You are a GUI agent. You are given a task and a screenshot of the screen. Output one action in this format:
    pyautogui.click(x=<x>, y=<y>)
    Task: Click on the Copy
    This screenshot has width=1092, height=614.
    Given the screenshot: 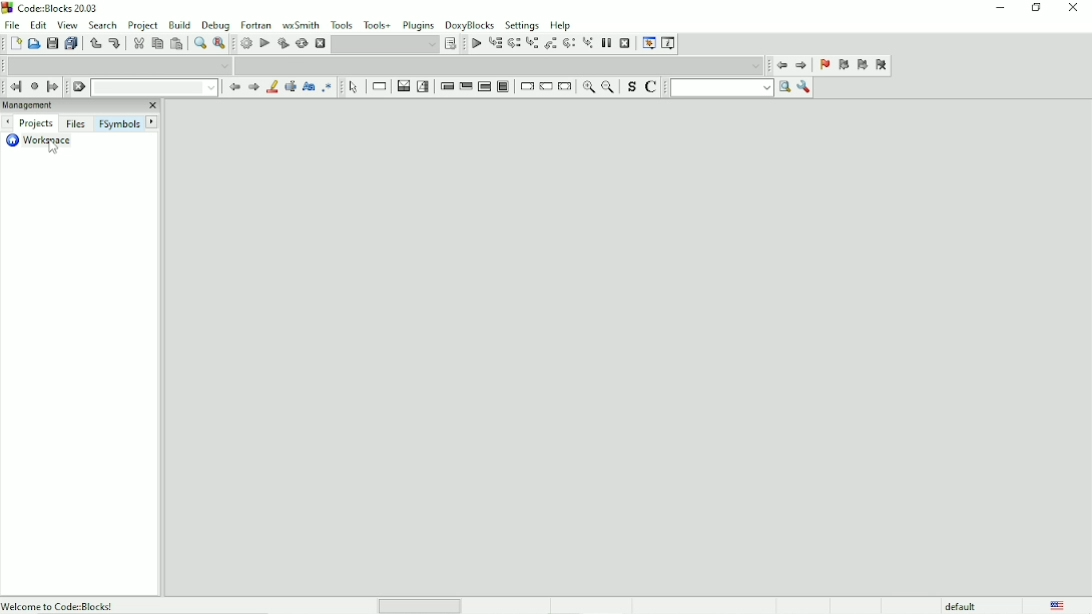 What is the action you would take?
    pyautogui.click(x=156, y=44)
    